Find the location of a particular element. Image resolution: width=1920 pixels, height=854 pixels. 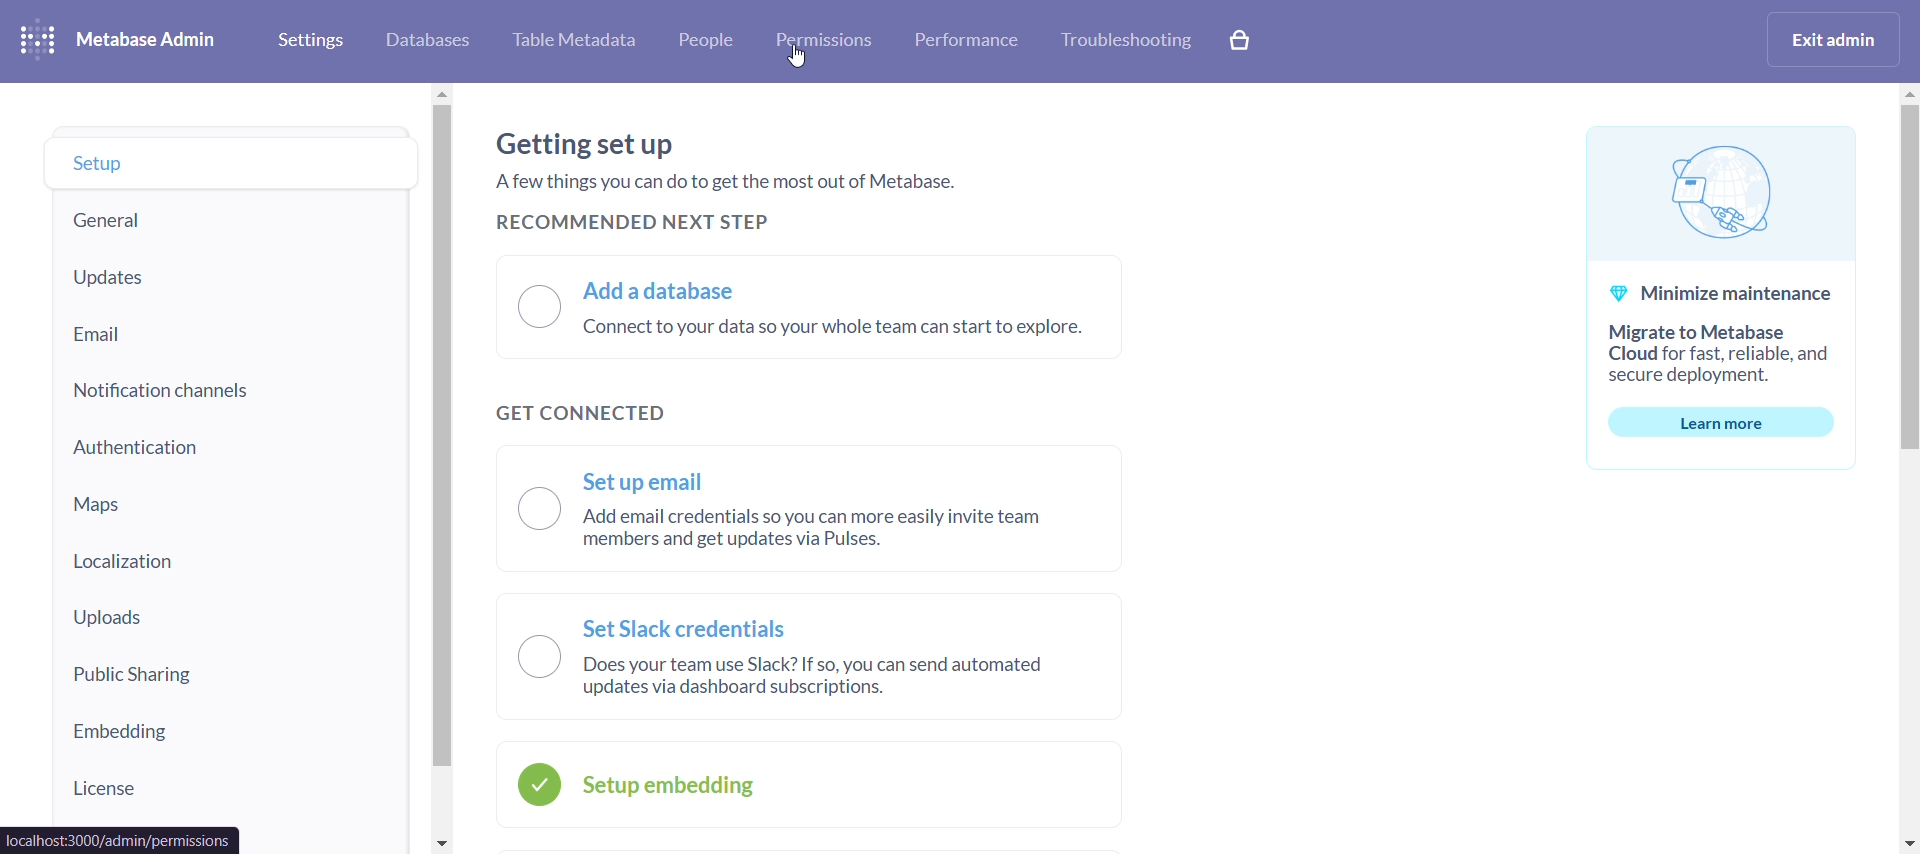

authentication is located at coordinates (229, 445).